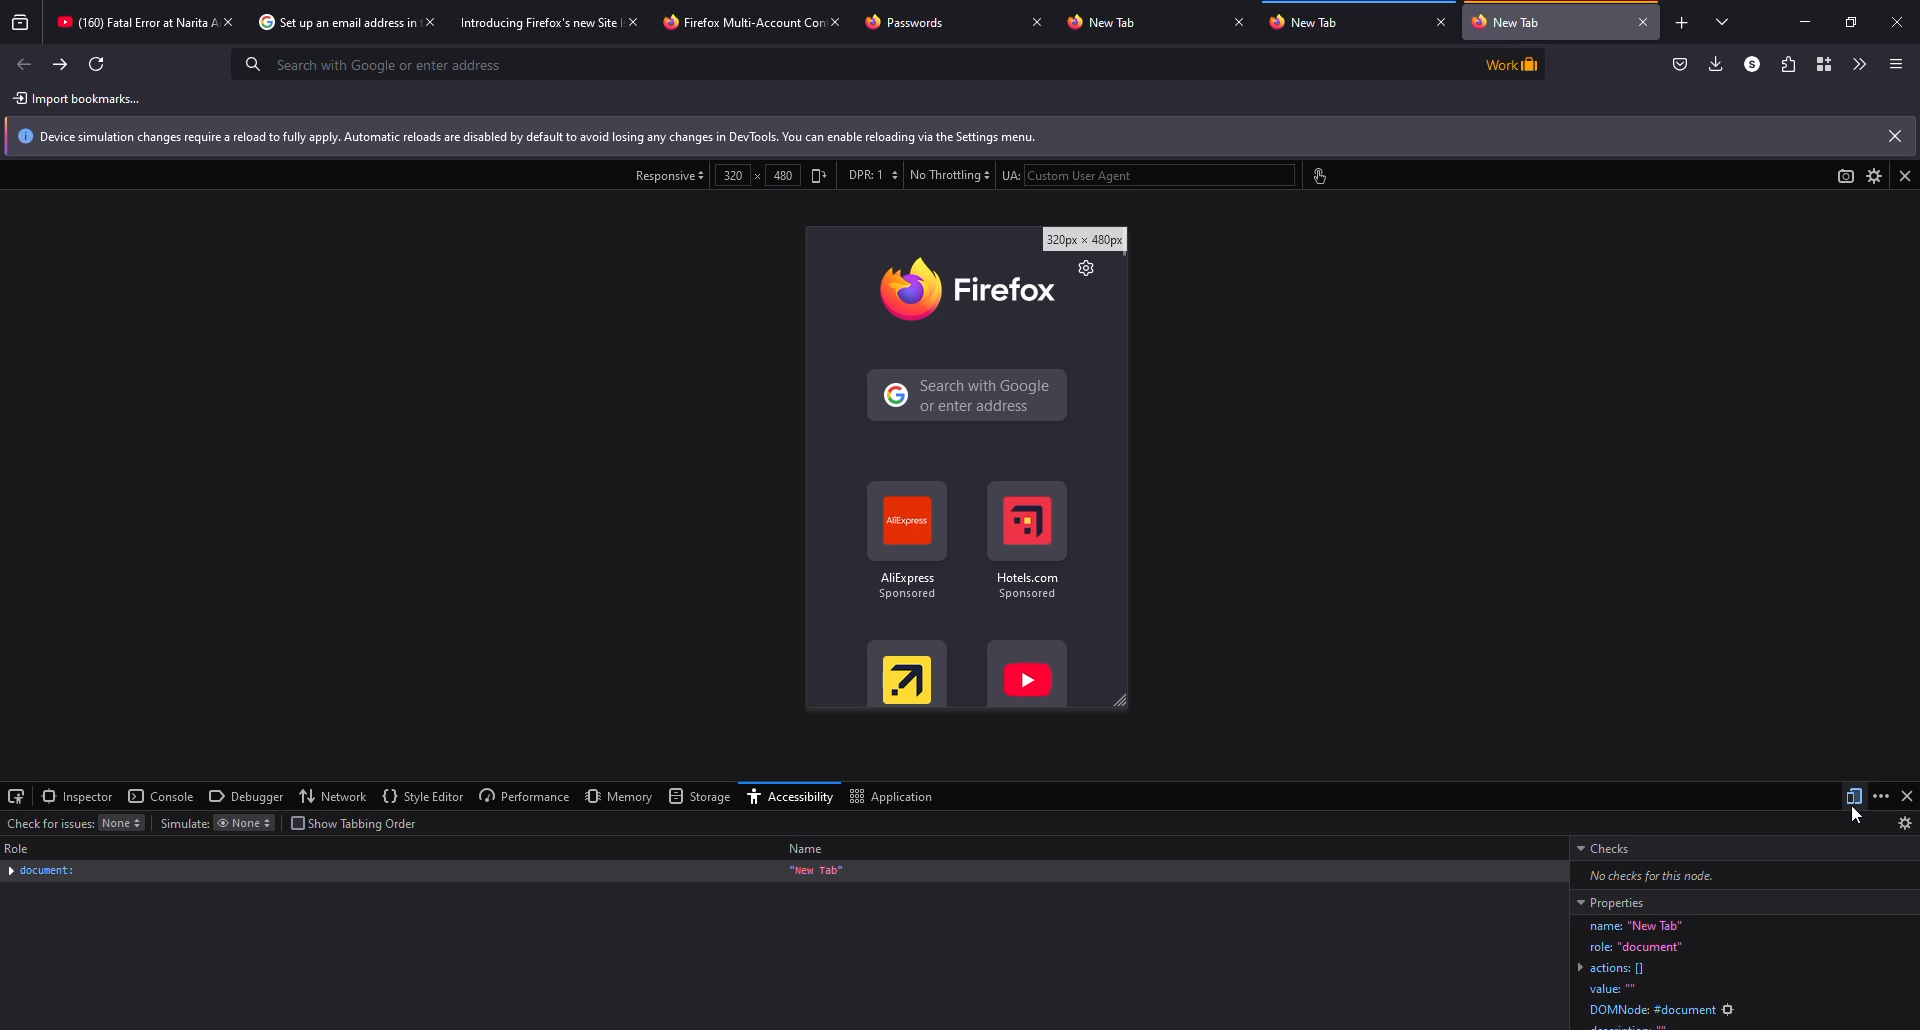 Image resolution: width=1920 pixels, height=1030 pixels. I want to click on performance, so click(524, 796).